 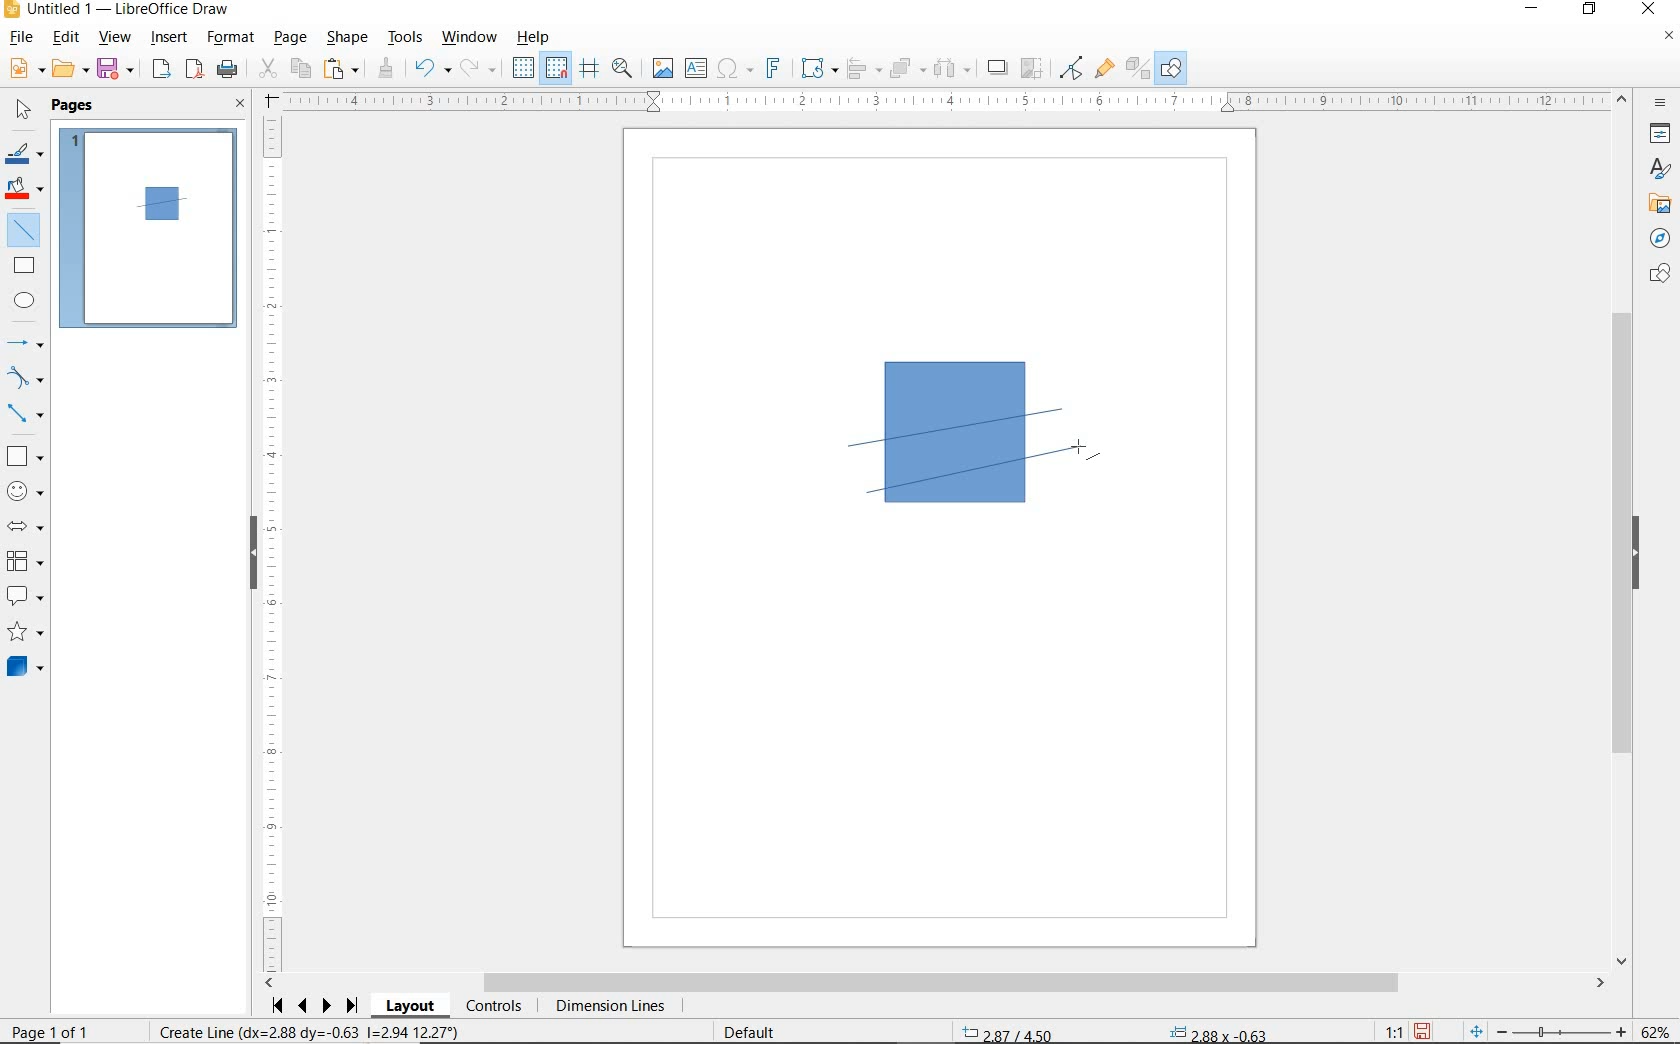 I want to click on SIDEBAR SETTINGS, so click(x=1662, y=104).